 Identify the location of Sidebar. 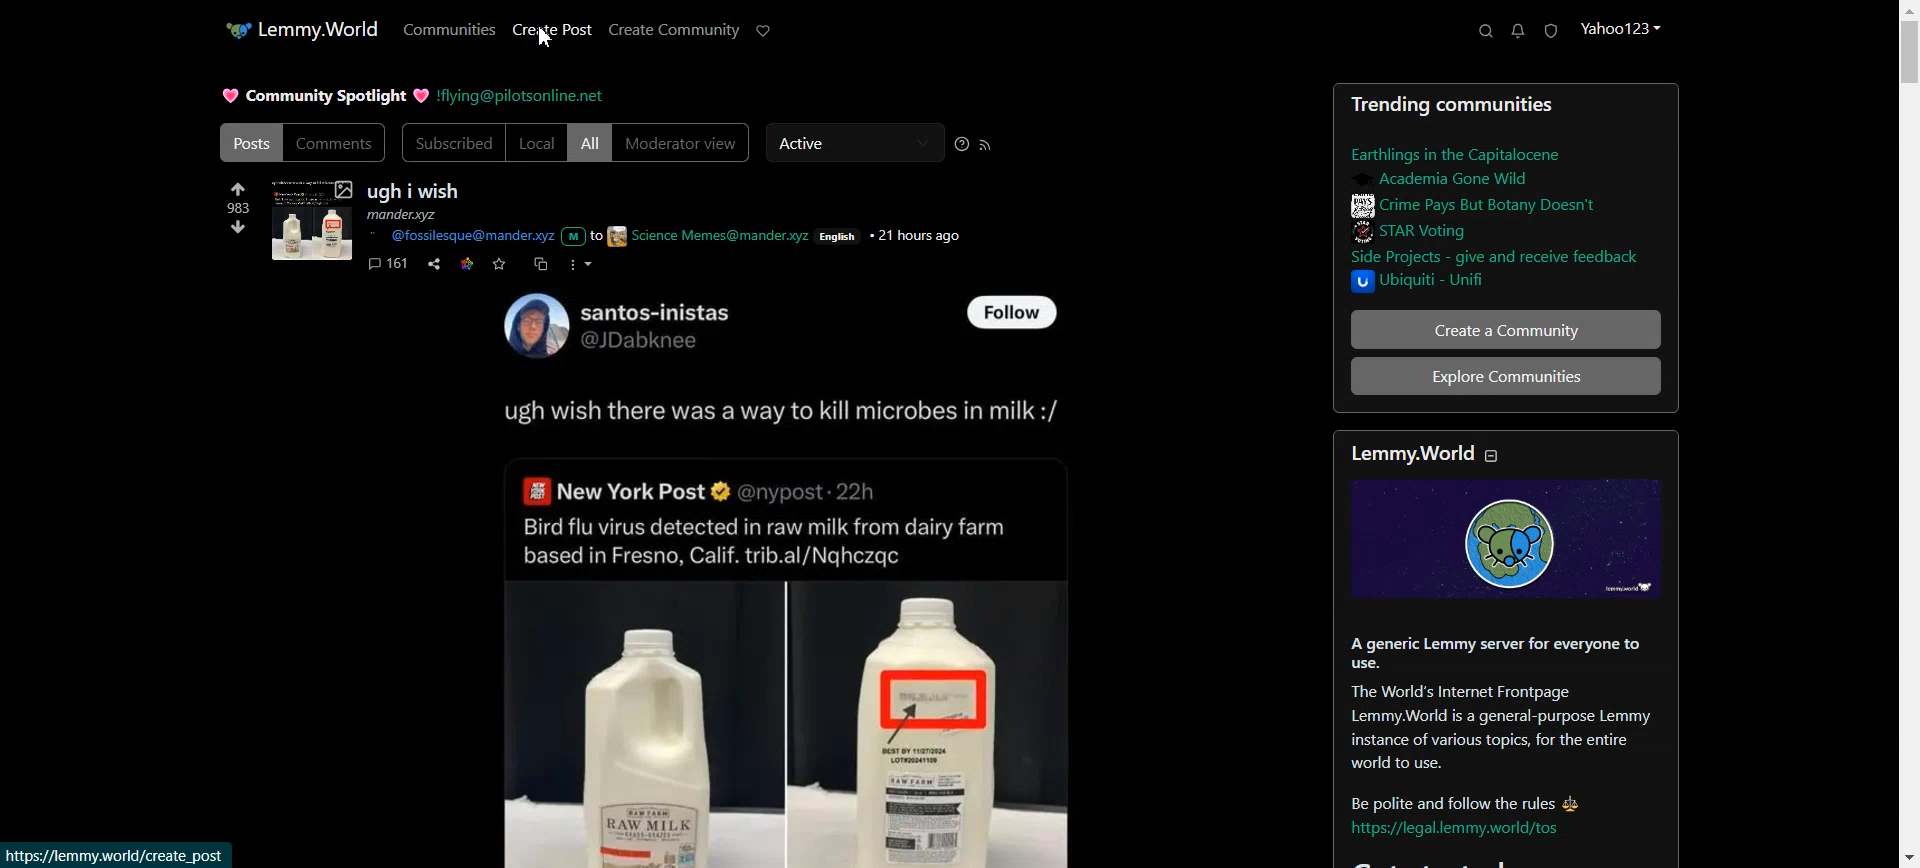
(1507, 192).